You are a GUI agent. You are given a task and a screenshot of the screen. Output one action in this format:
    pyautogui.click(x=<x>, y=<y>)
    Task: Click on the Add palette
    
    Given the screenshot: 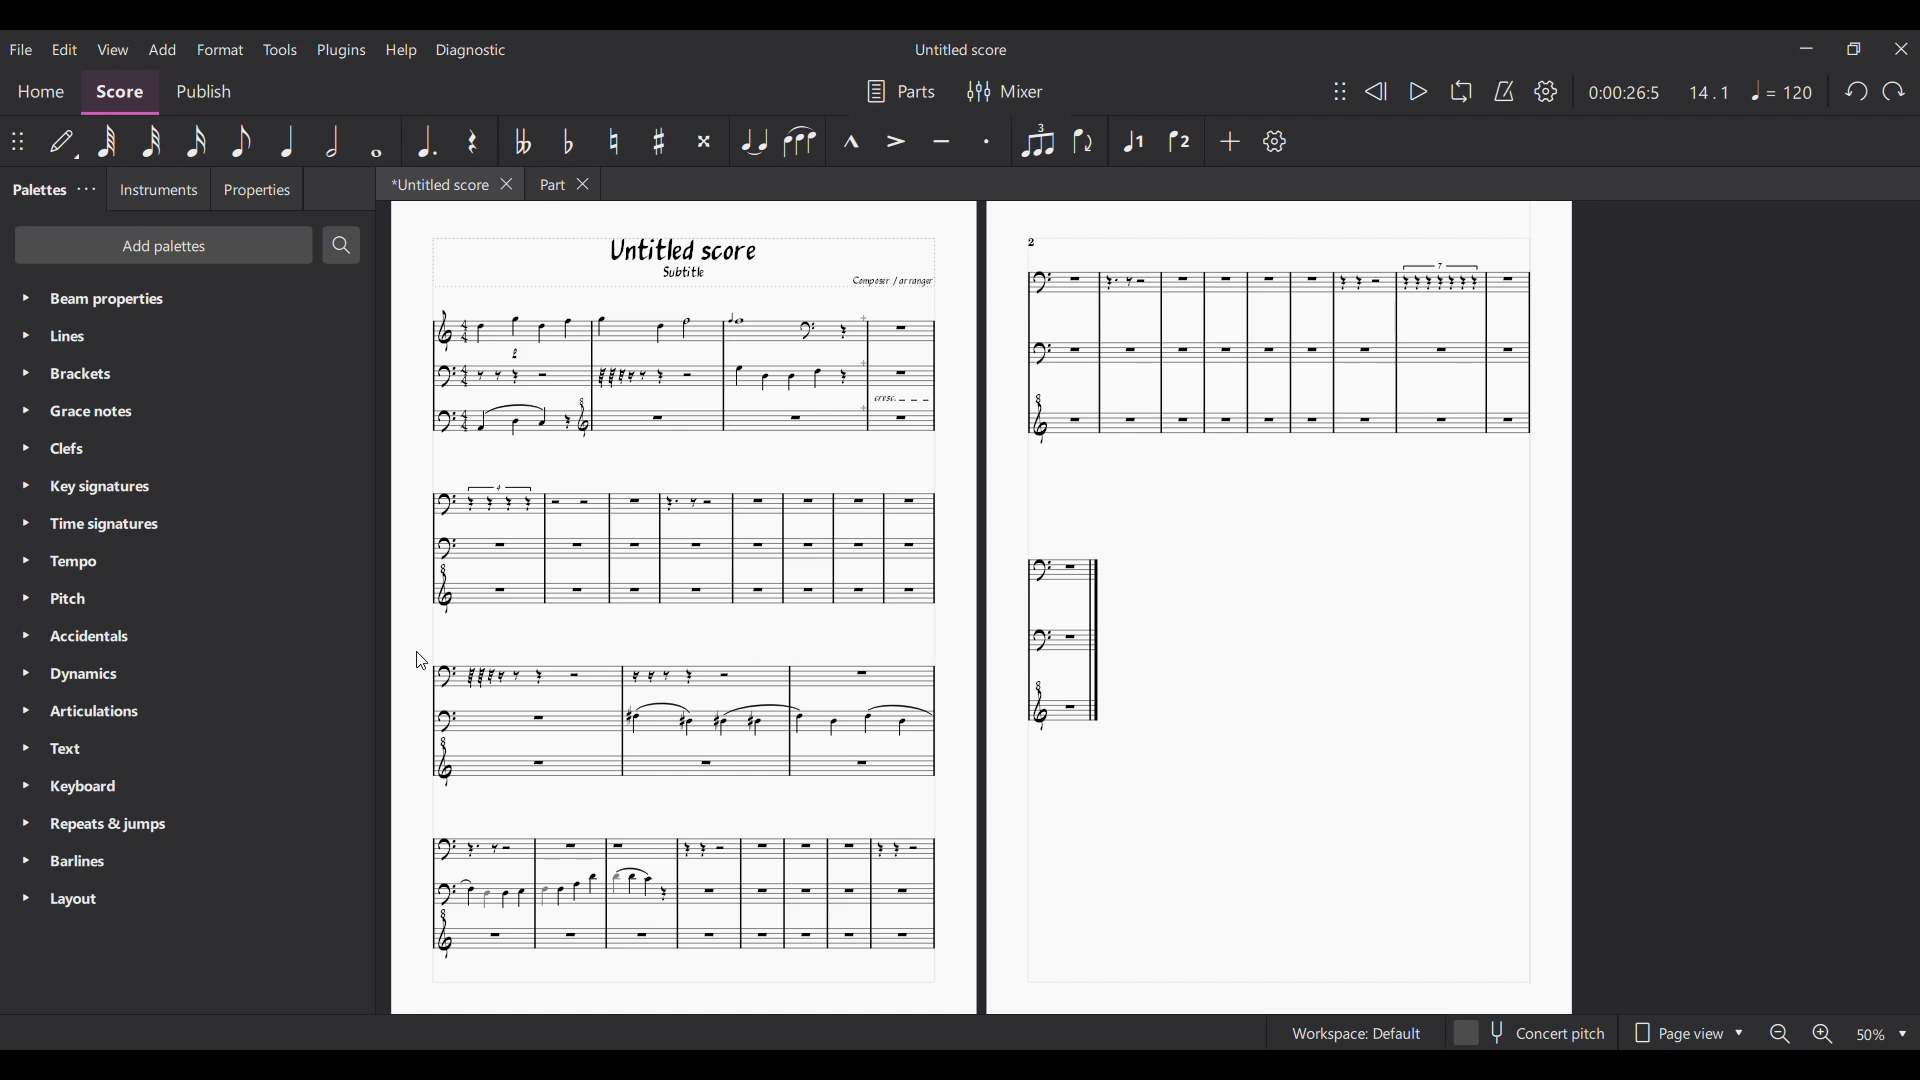 What is the action you would take?
    pyautogui.click(x=164, y=245)
    